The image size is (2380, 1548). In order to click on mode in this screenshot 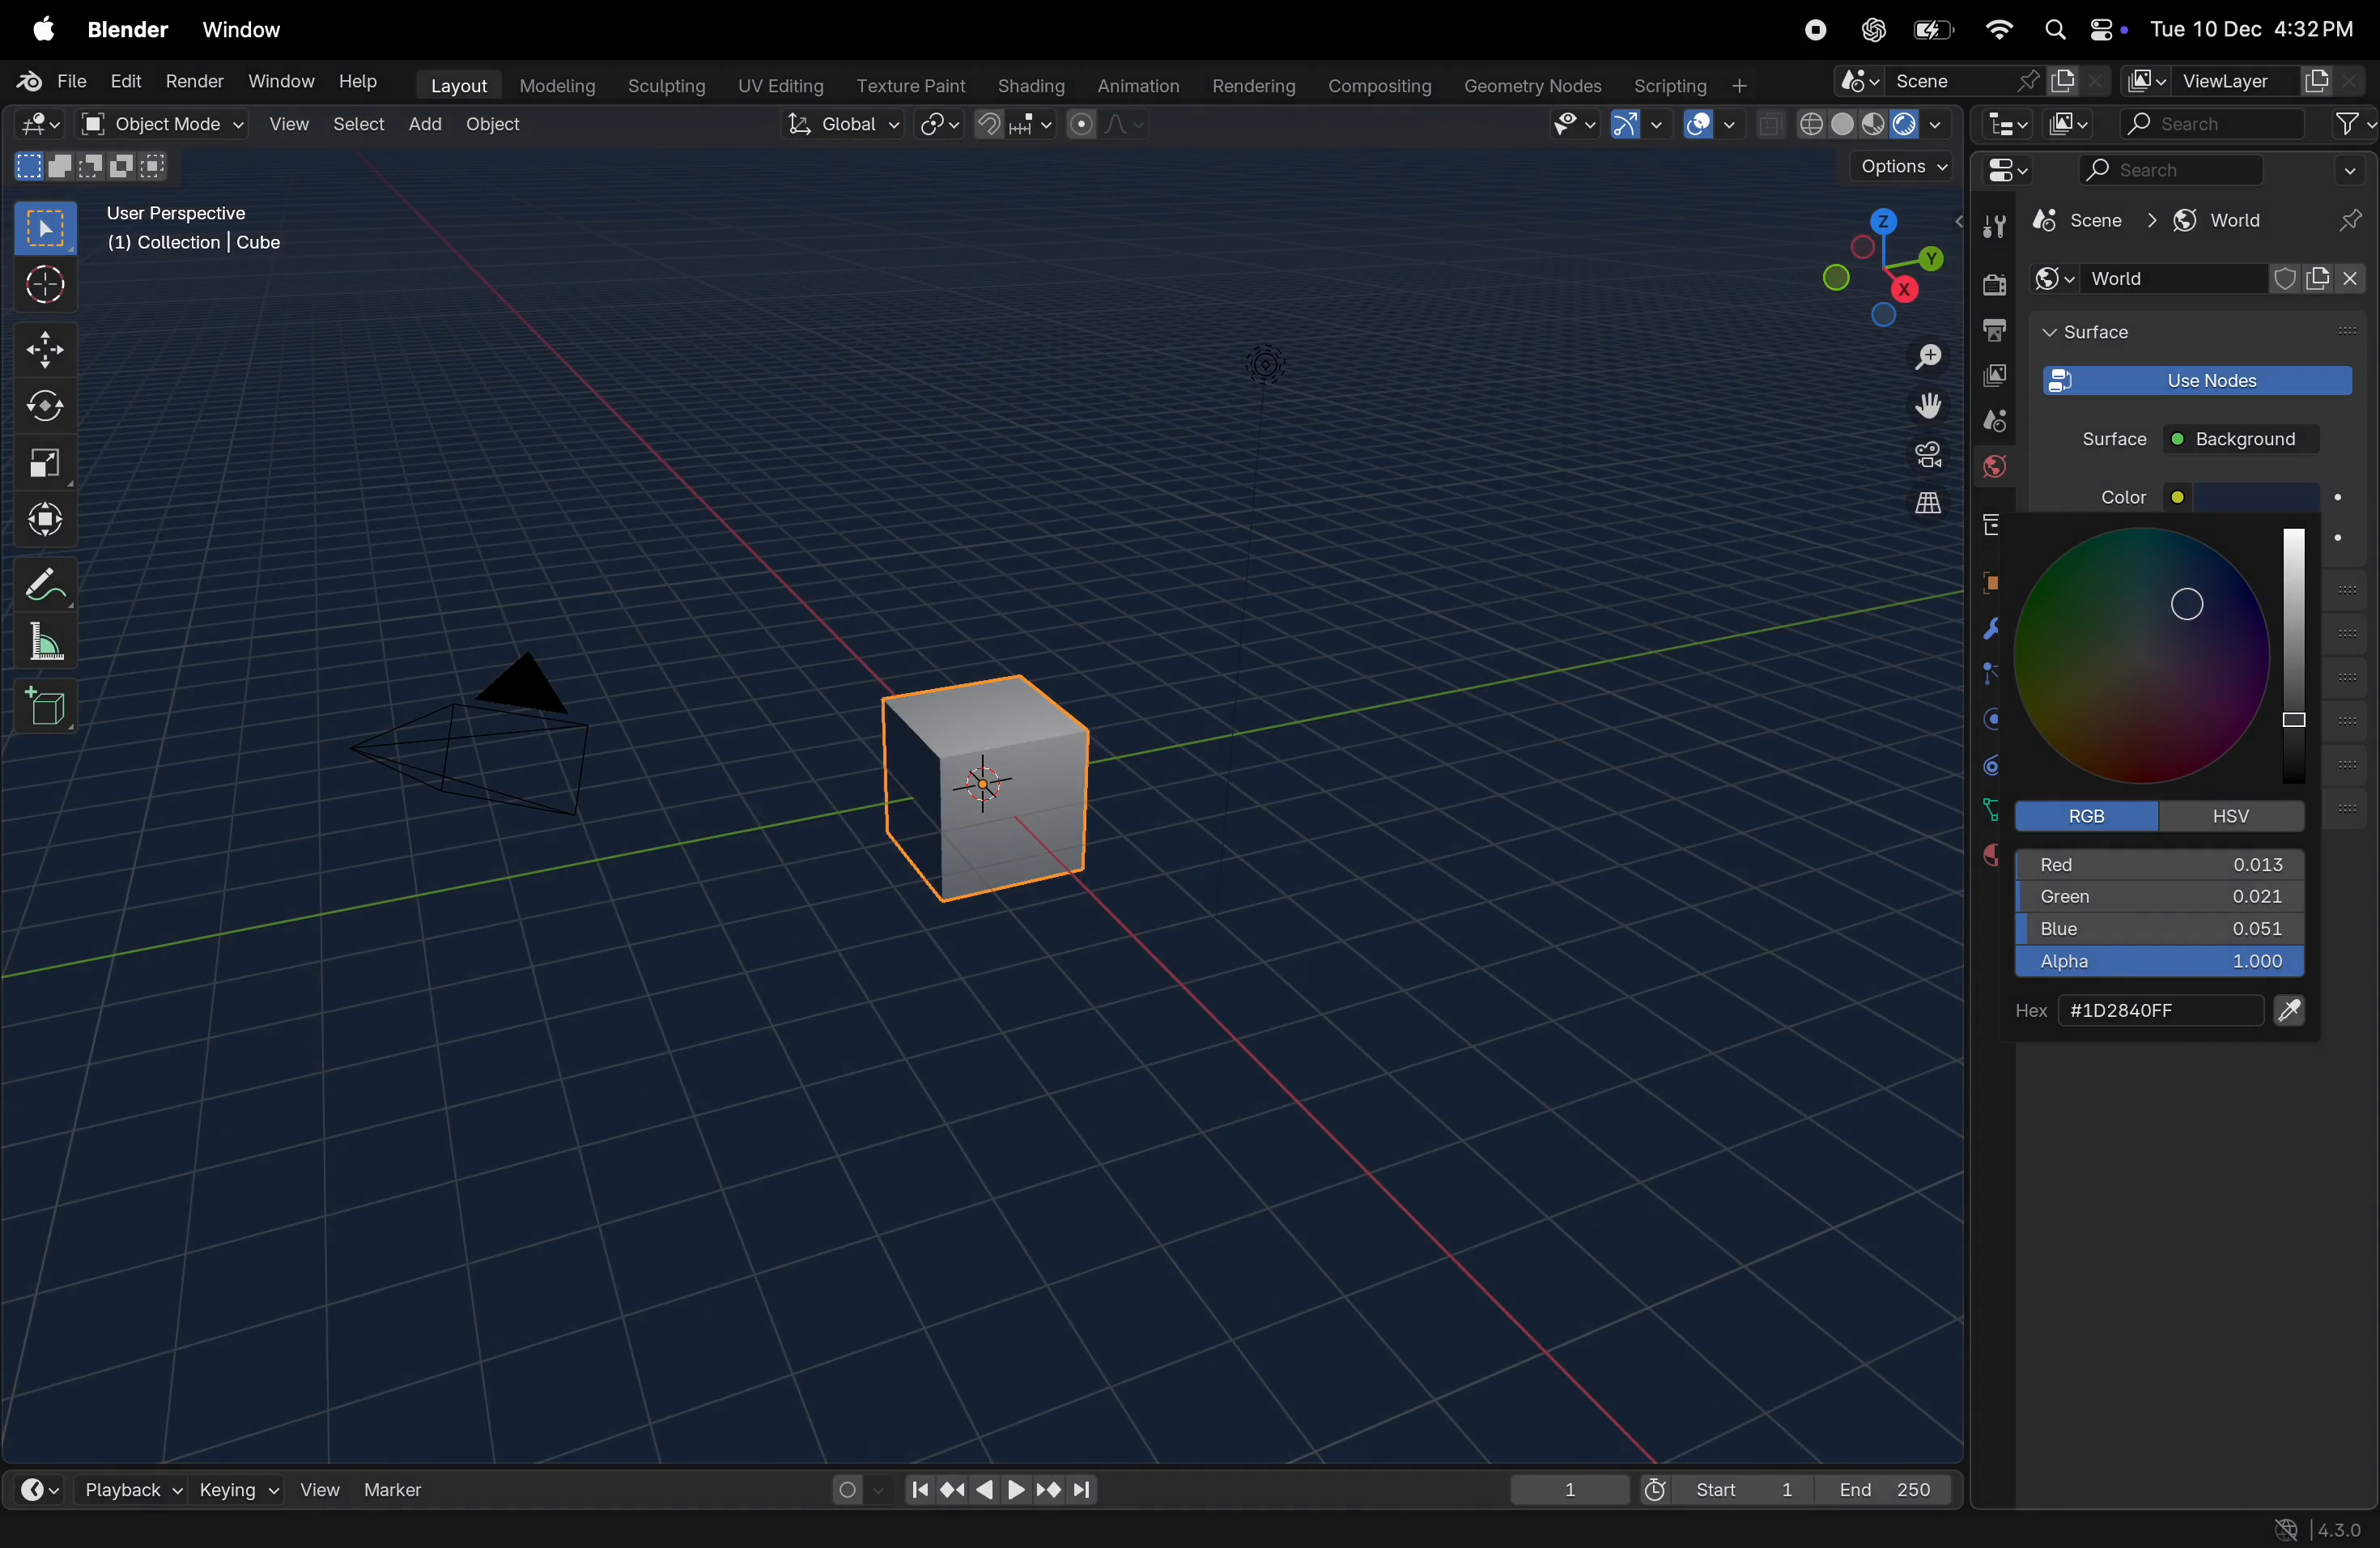, I will do `click(88, 168)`.